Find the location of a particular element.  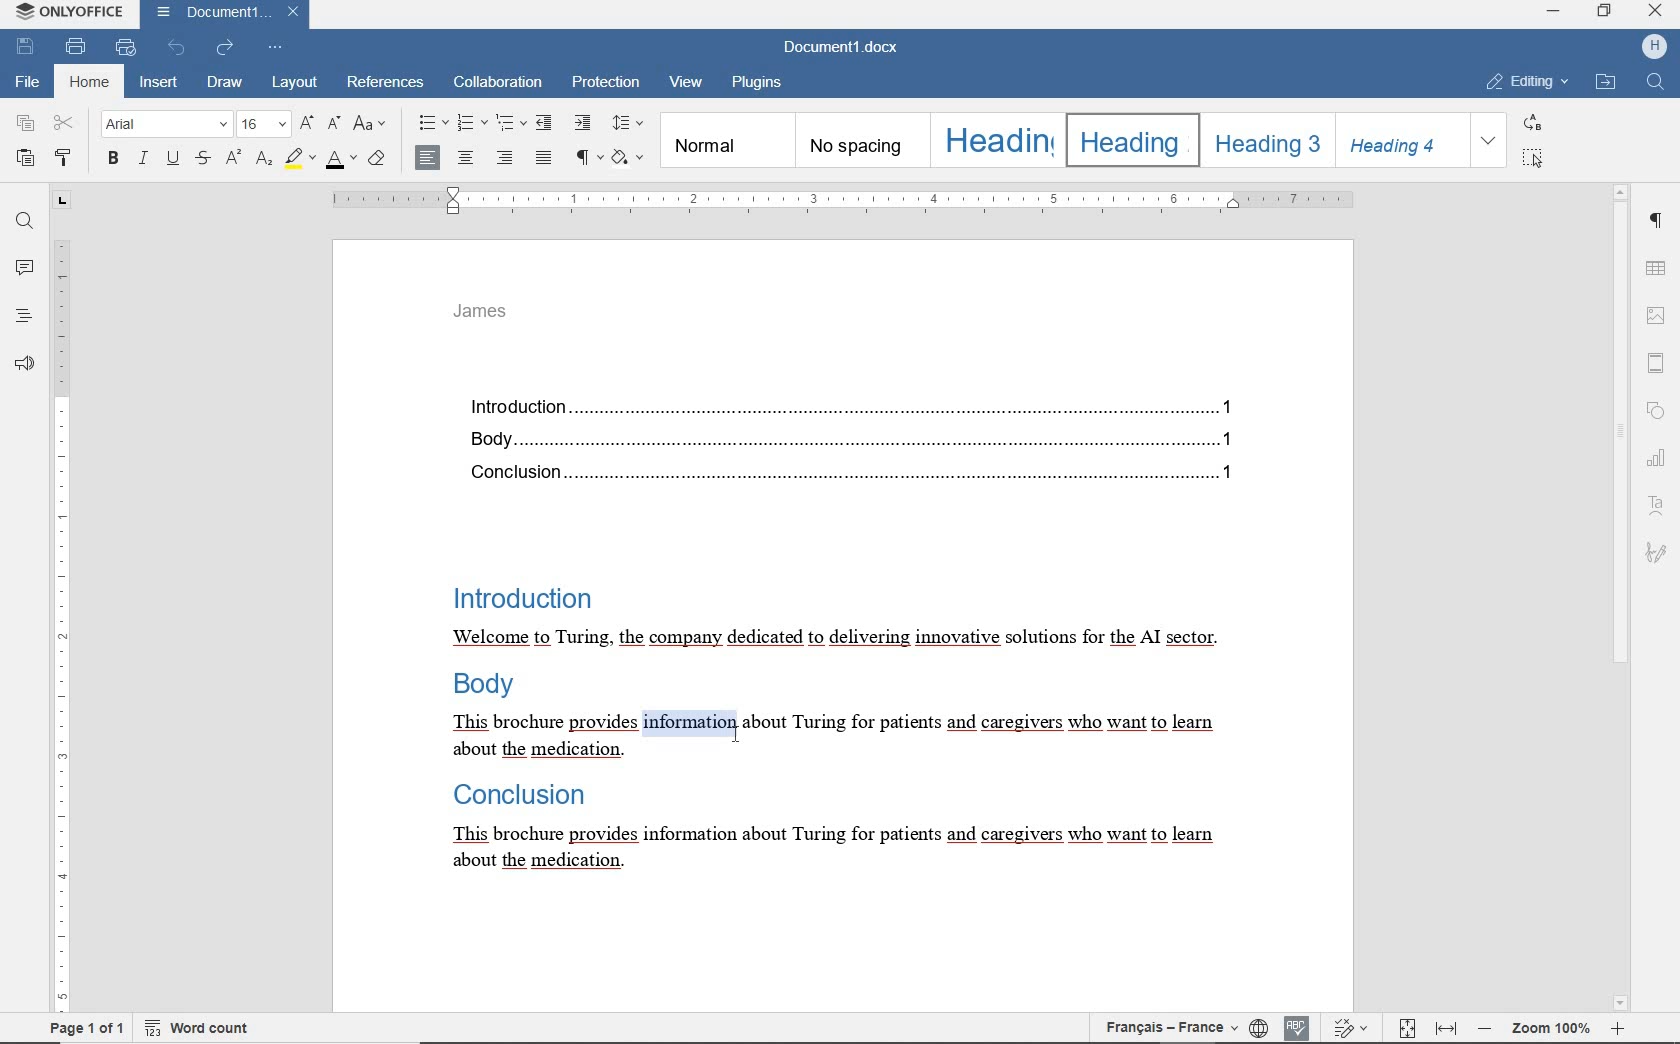

DRAW is located at coordinates (225, 82).